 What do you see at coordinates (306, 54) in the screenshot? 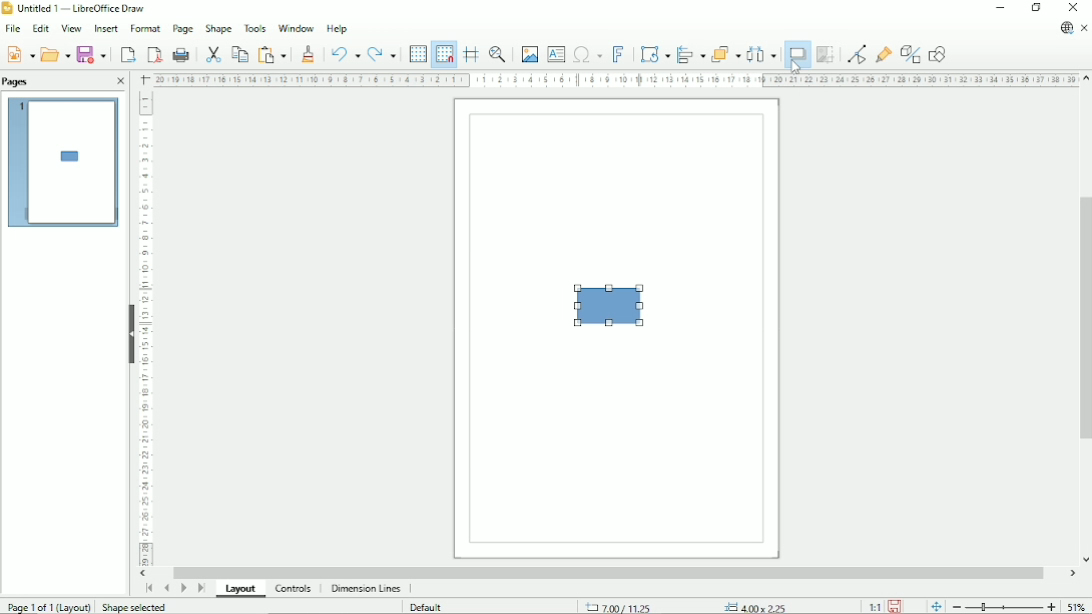
I see `Clone formatting` at bounding box center [306, 54].